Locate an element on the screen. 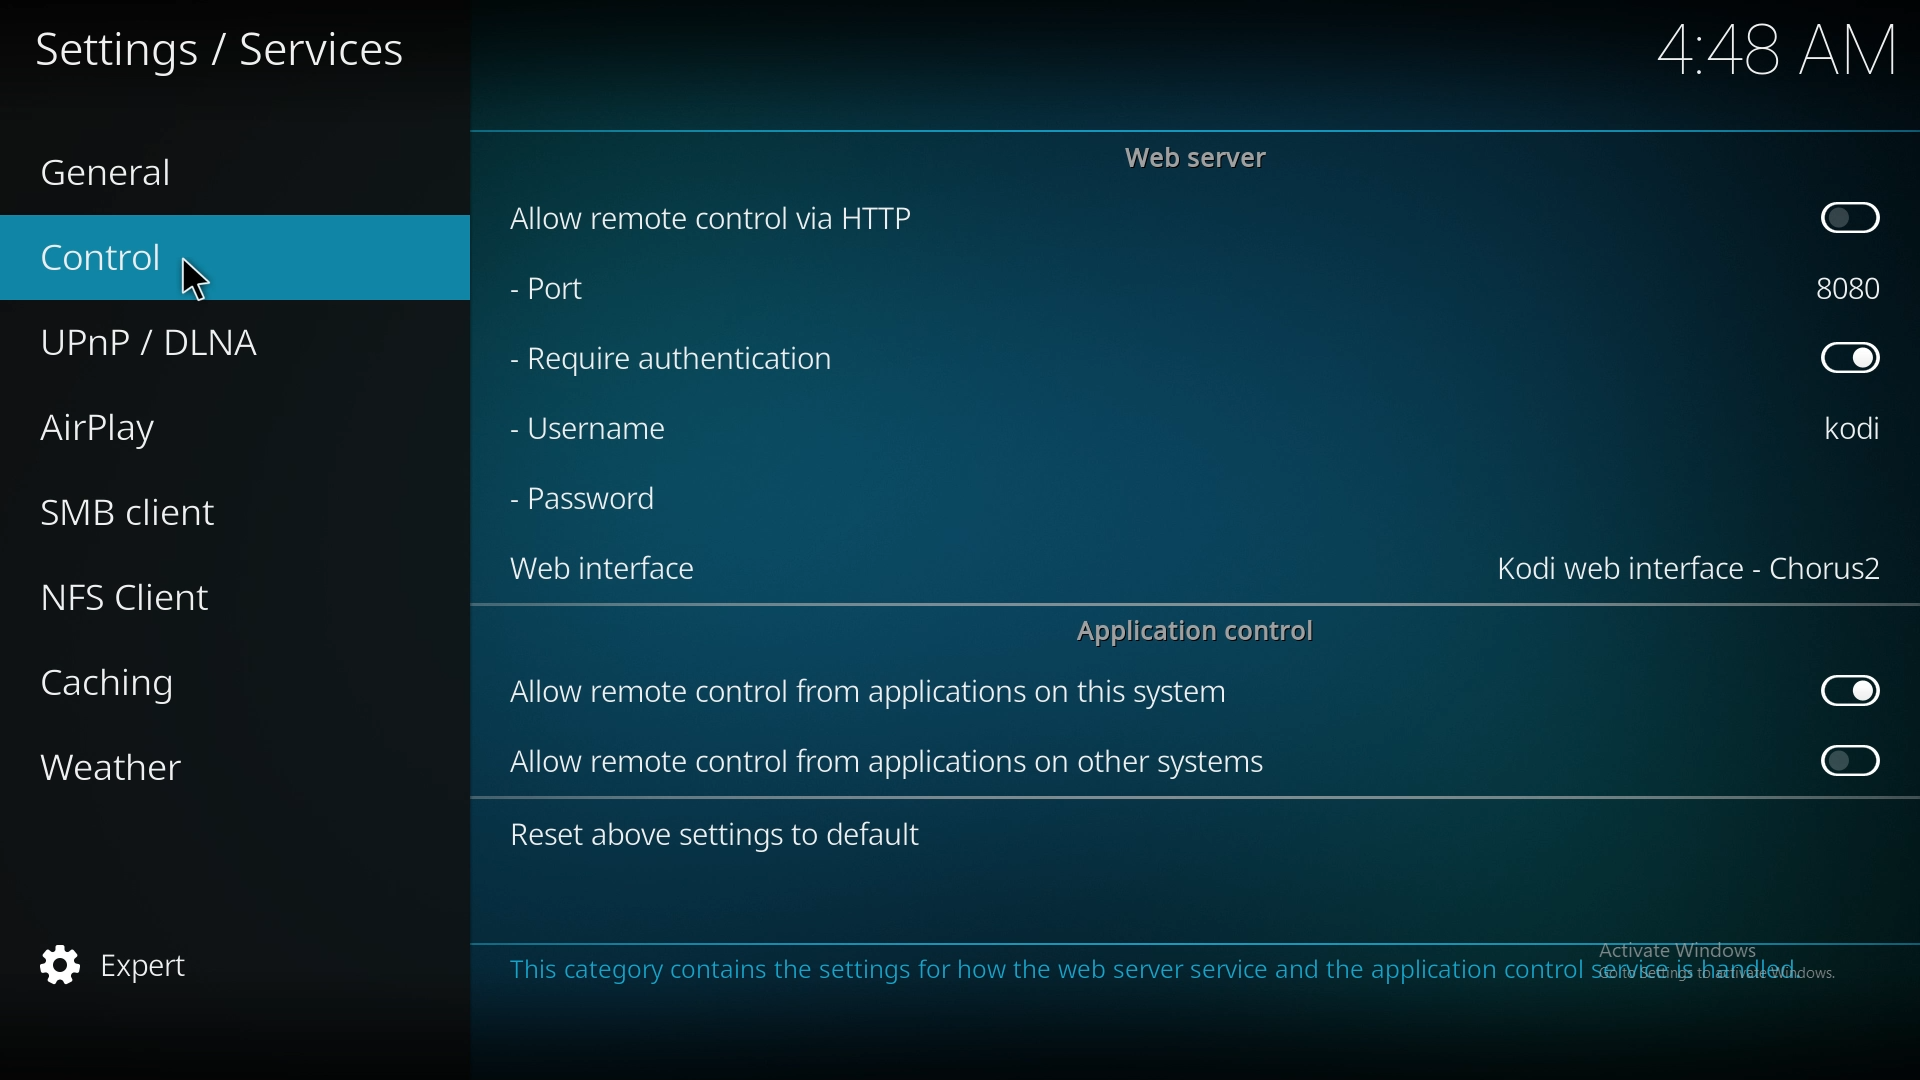 The image size is (1920, 1080). allow remote control from apps on this system is located at coordinates (902, 693).